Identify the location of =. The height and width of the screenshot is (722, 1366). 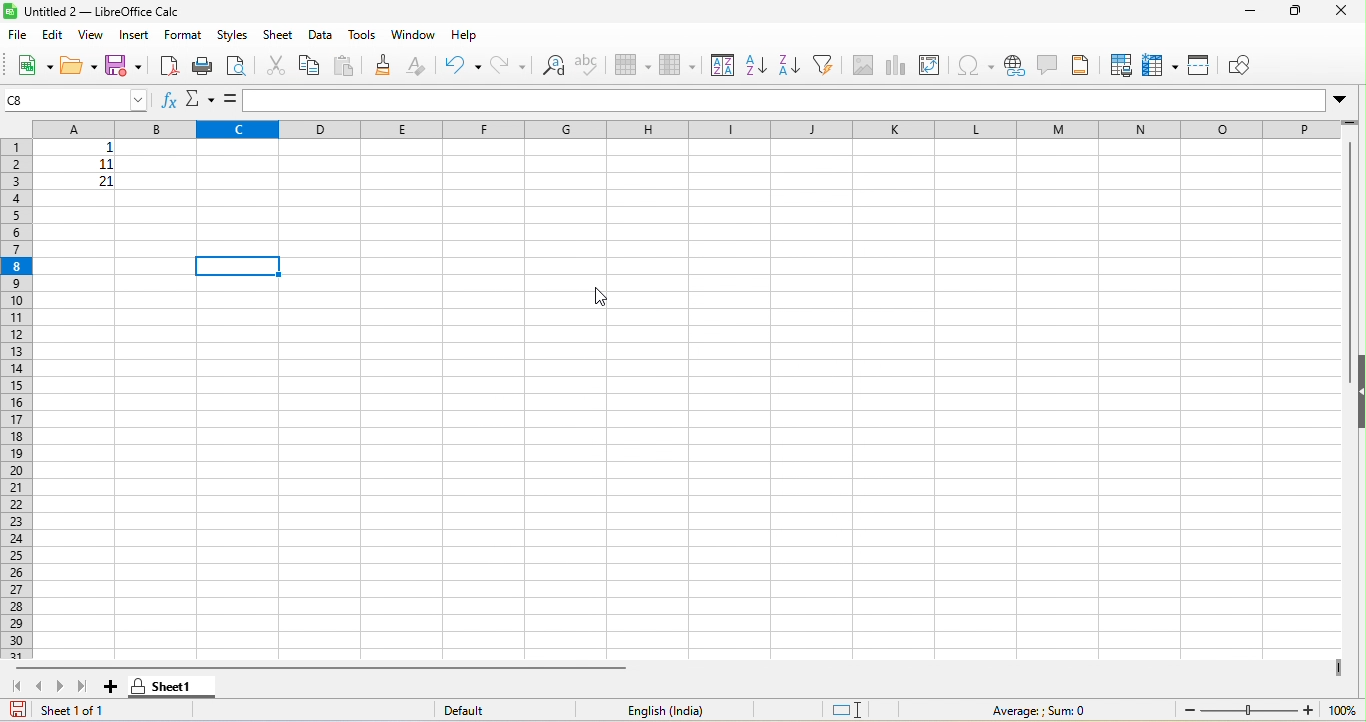
(230, 99).